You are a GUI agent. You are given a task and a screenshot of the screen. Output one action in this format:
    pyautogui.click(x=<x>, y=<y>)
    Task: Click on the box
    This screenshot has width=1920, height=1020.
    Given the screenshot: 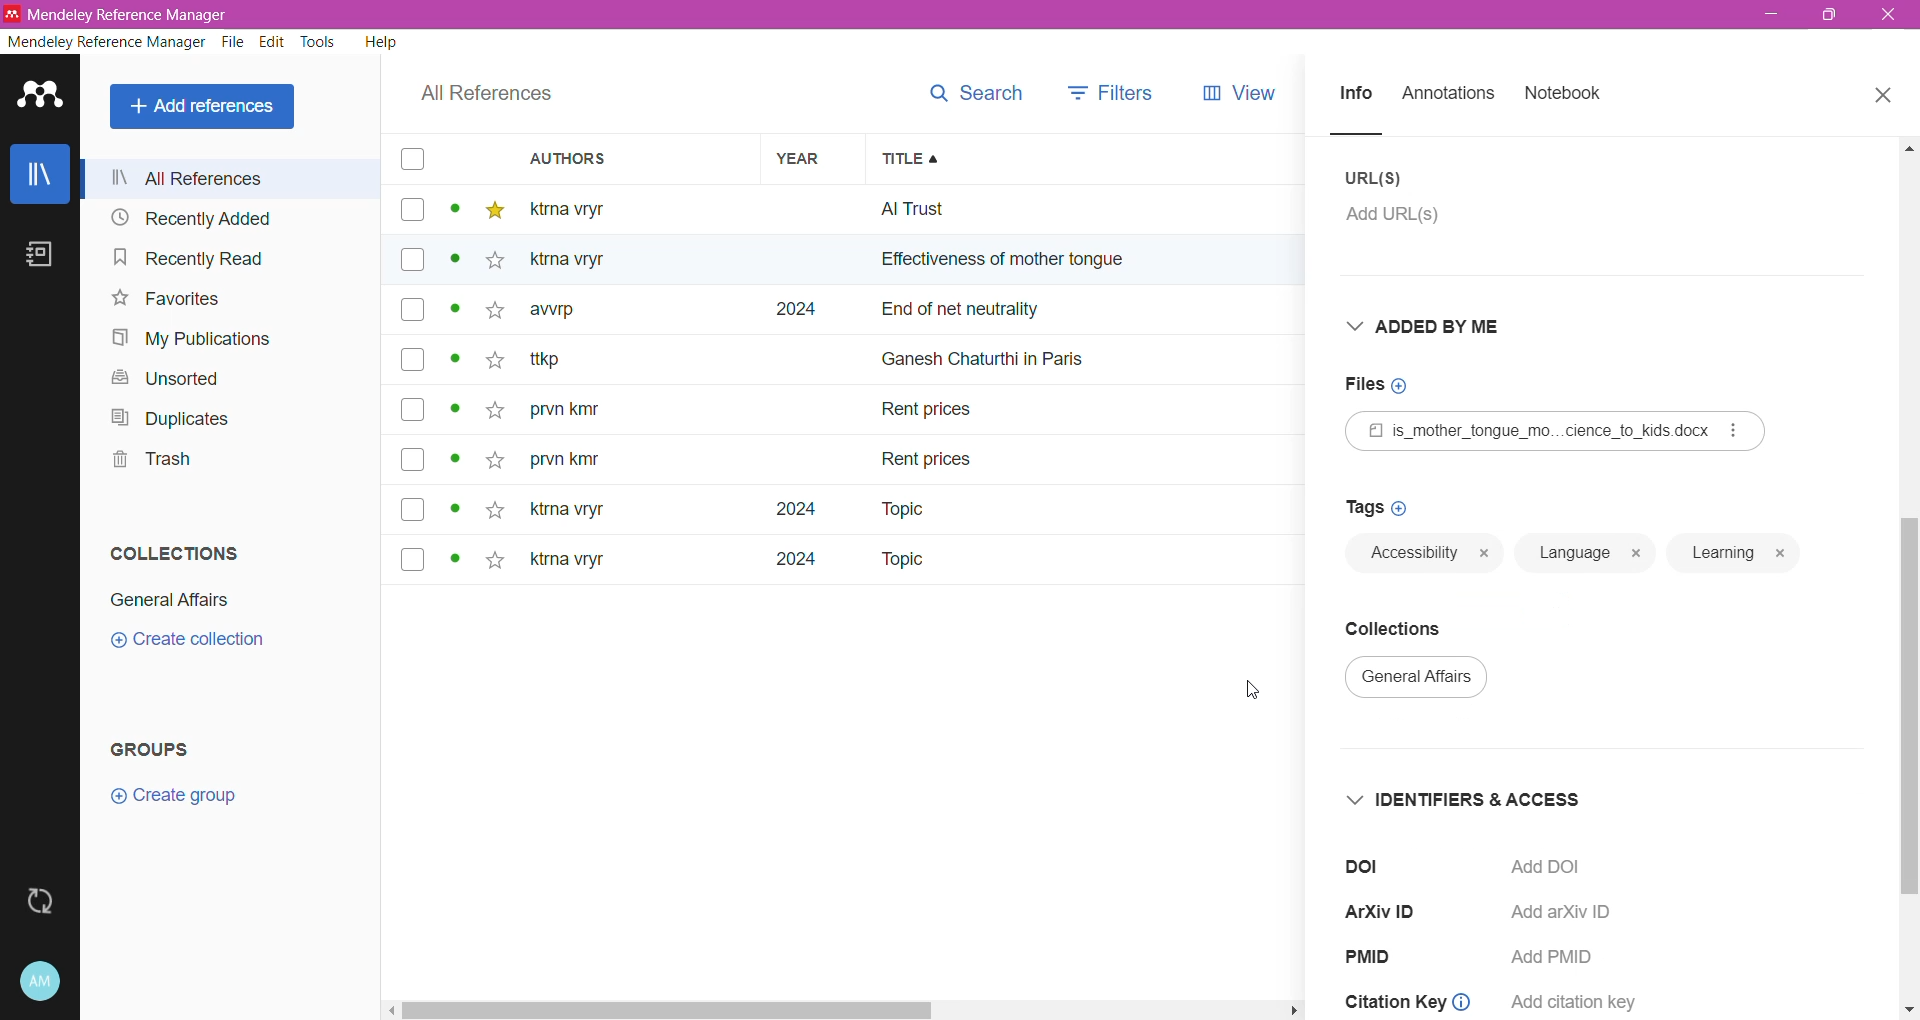 What is the action you would take?
    pyautogui.click(x=413, y=409)
    